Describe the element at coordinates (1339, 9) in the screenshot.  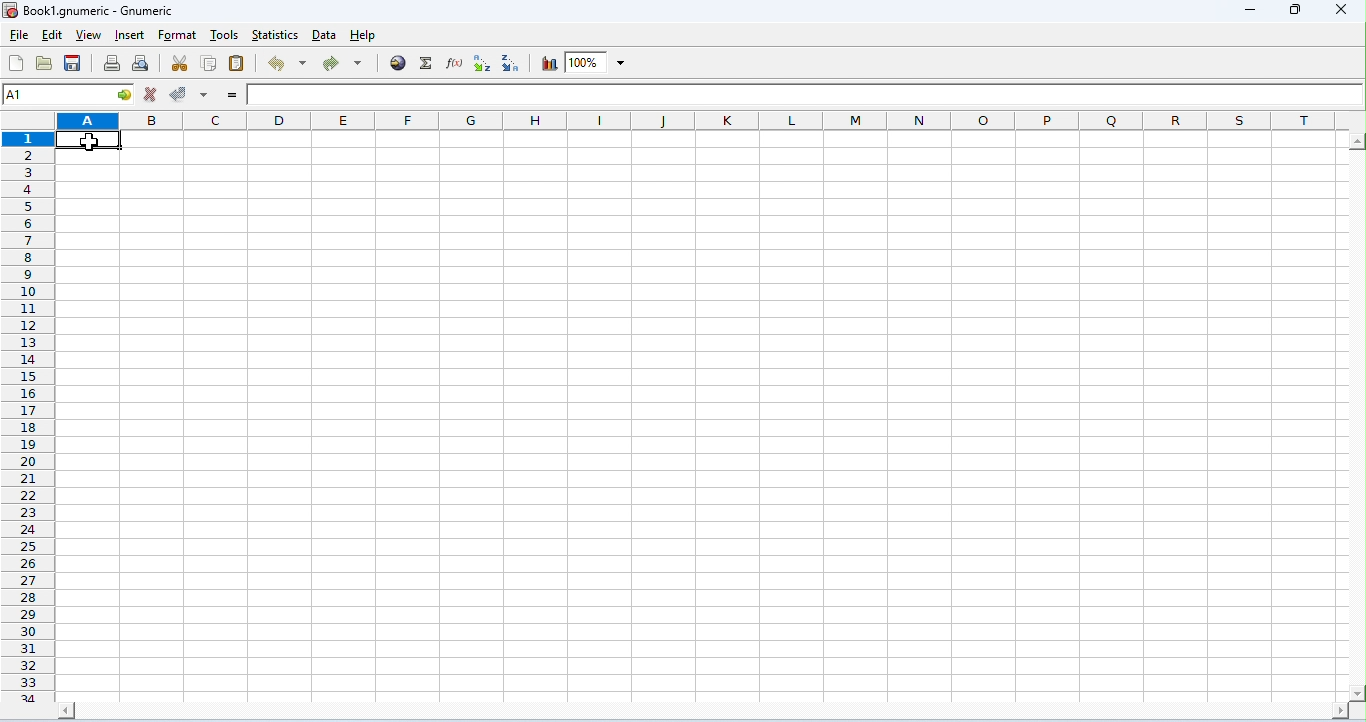
I see `close` at that location.